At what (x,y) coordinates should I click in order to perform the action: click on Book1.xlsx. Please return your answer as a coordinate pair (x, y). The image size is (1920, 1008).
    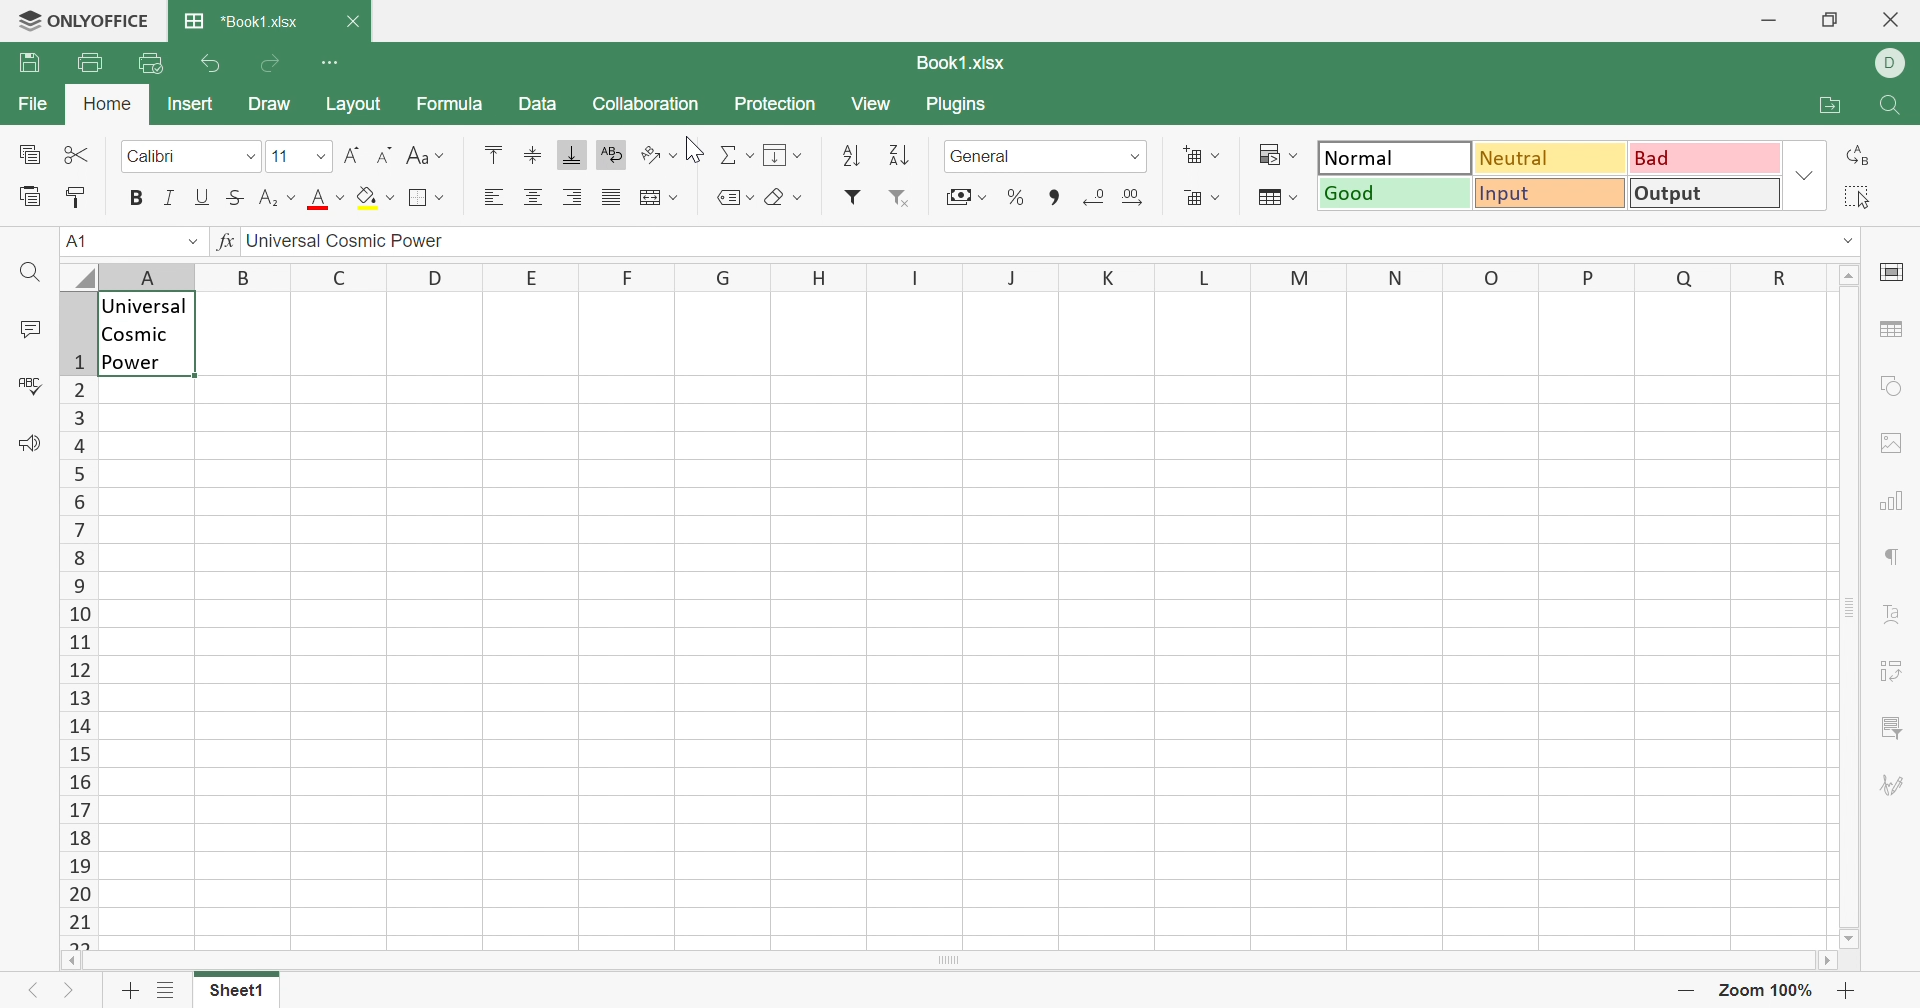
    Looking at the image, I should click on (959, 63).